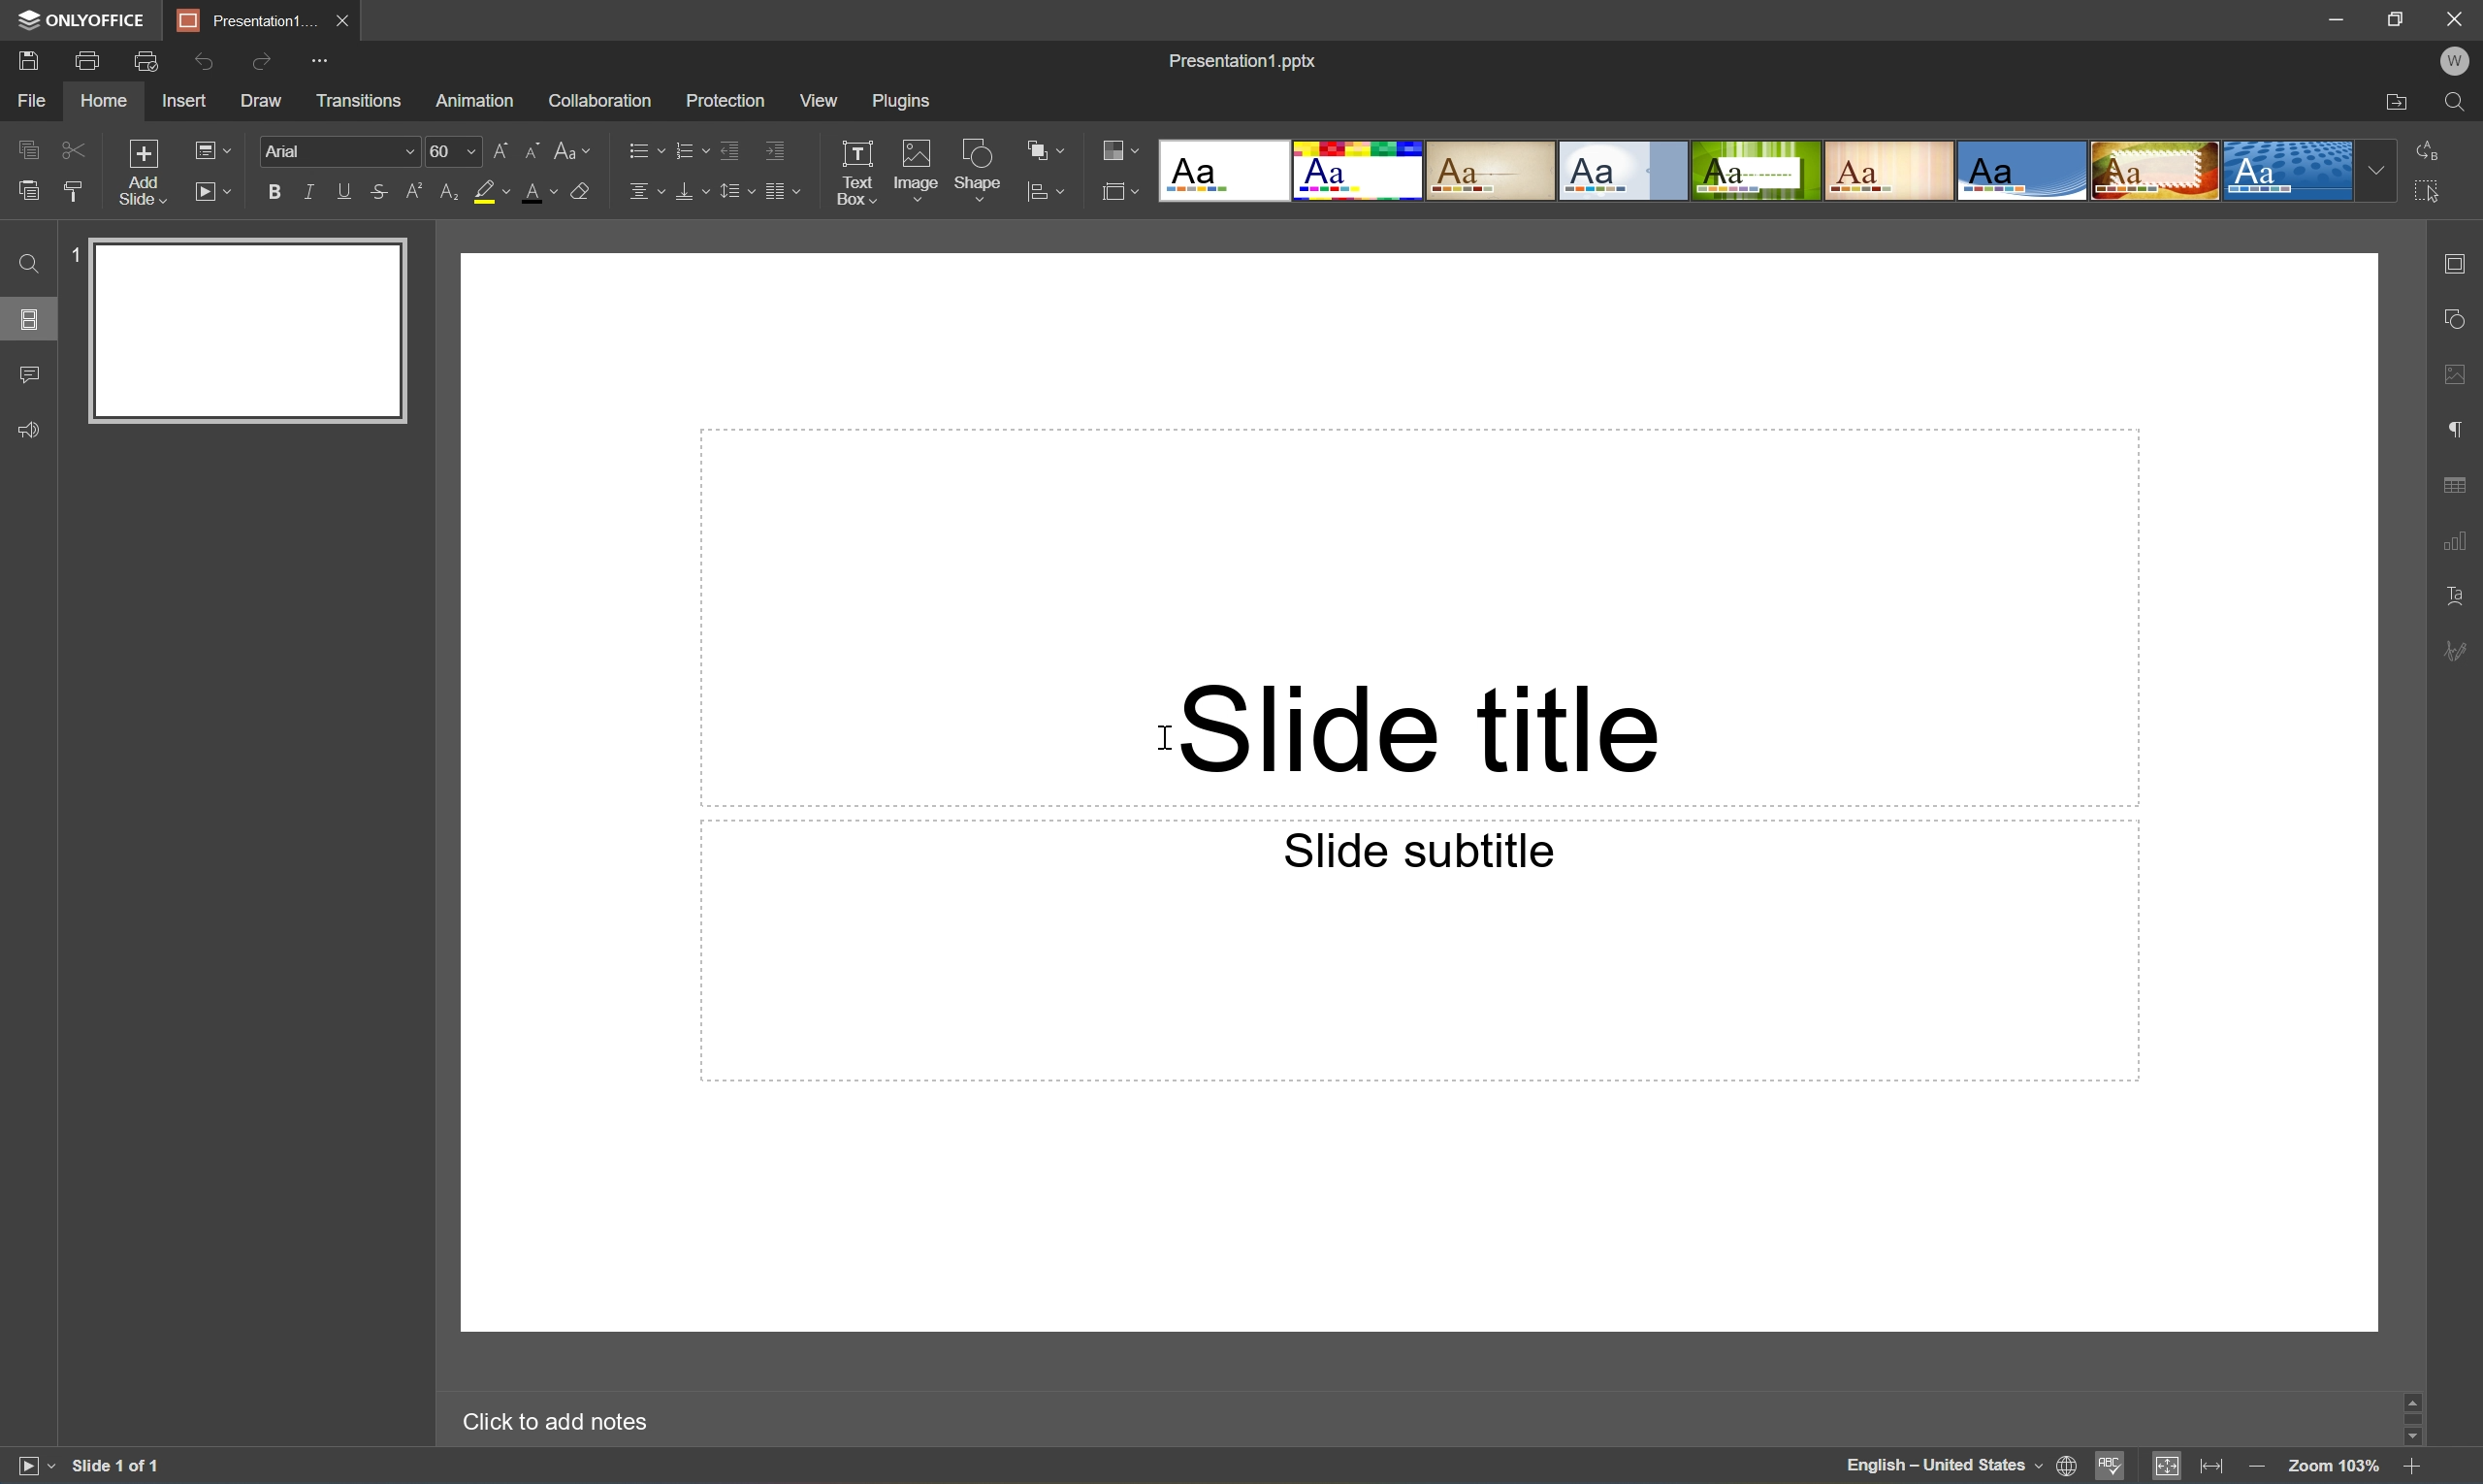 Image resolution: width=2483 pixels, height=1484 pixels. Describe the element at coordinates (540, 190) in the screenshot. I see `Font color` at that location.